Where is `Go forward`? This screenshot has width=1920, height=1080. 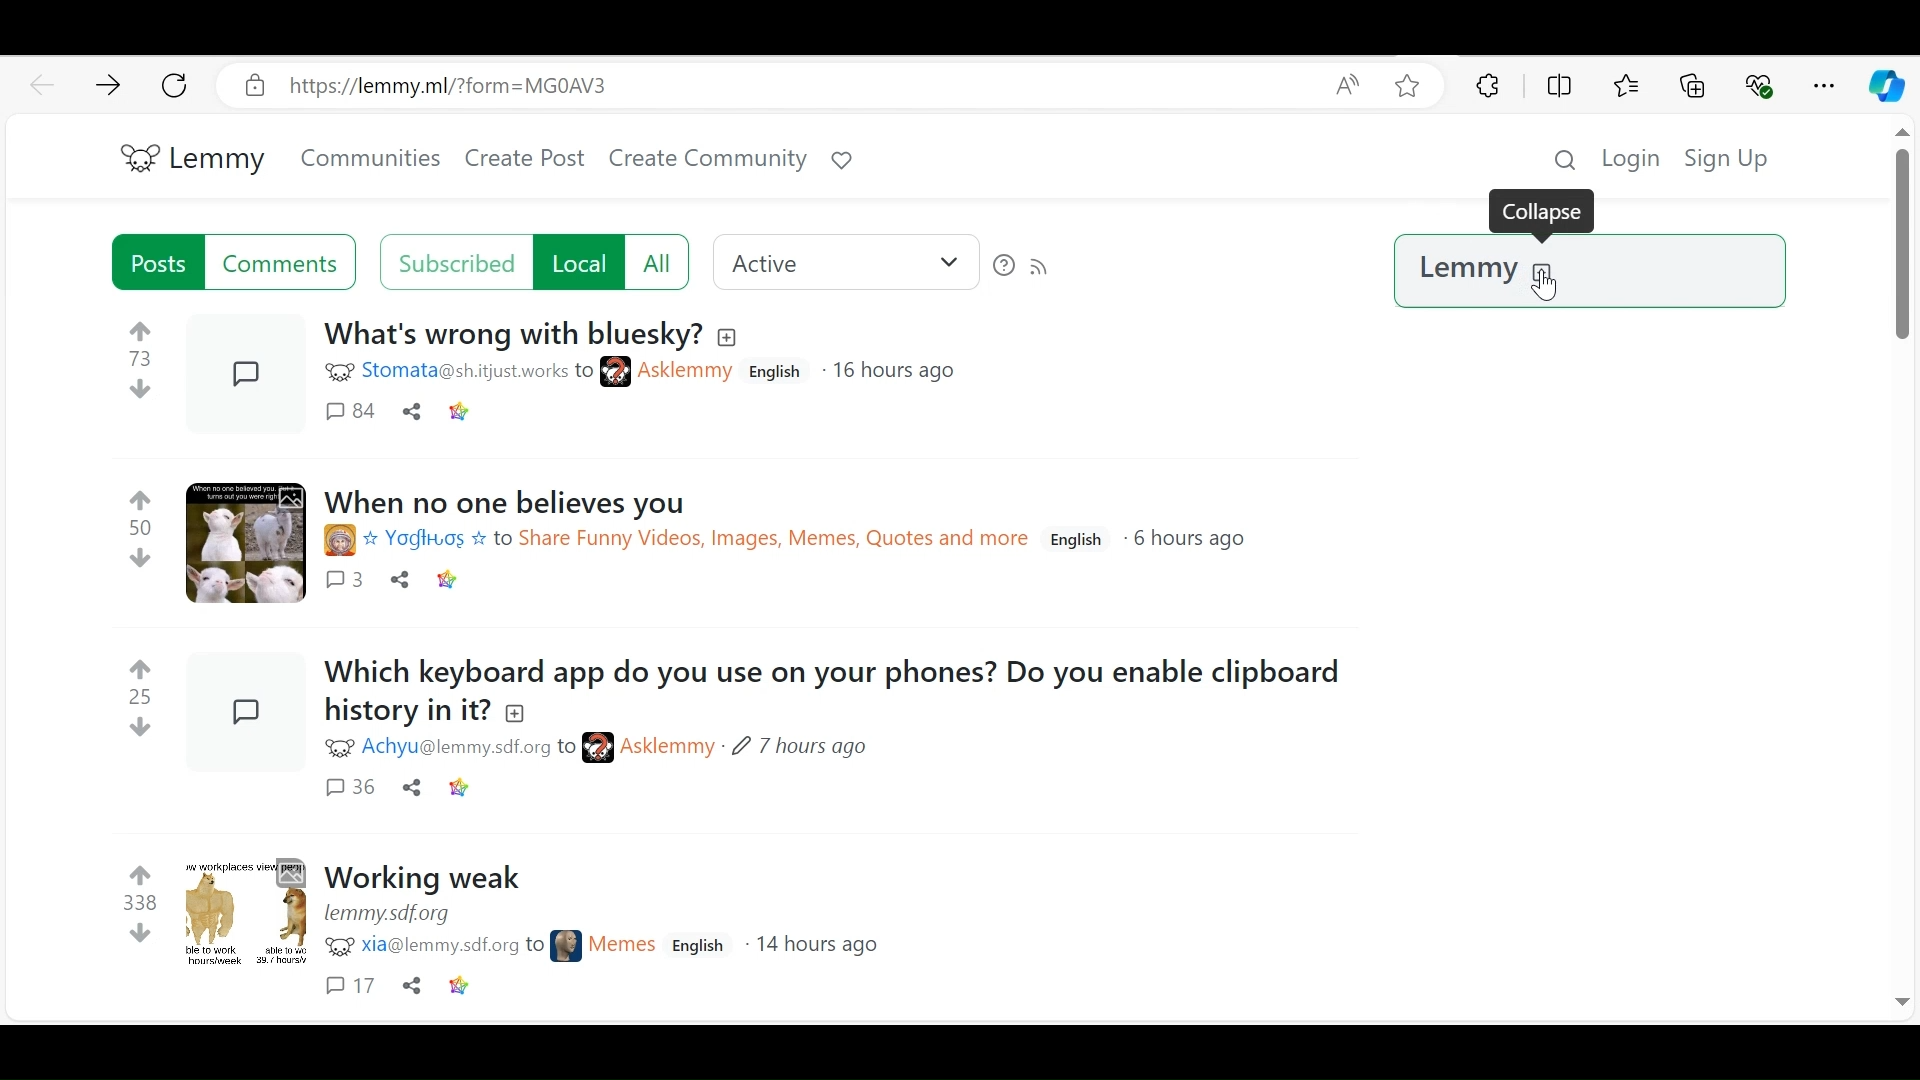 Go forward is located at coordinates (107, 85).